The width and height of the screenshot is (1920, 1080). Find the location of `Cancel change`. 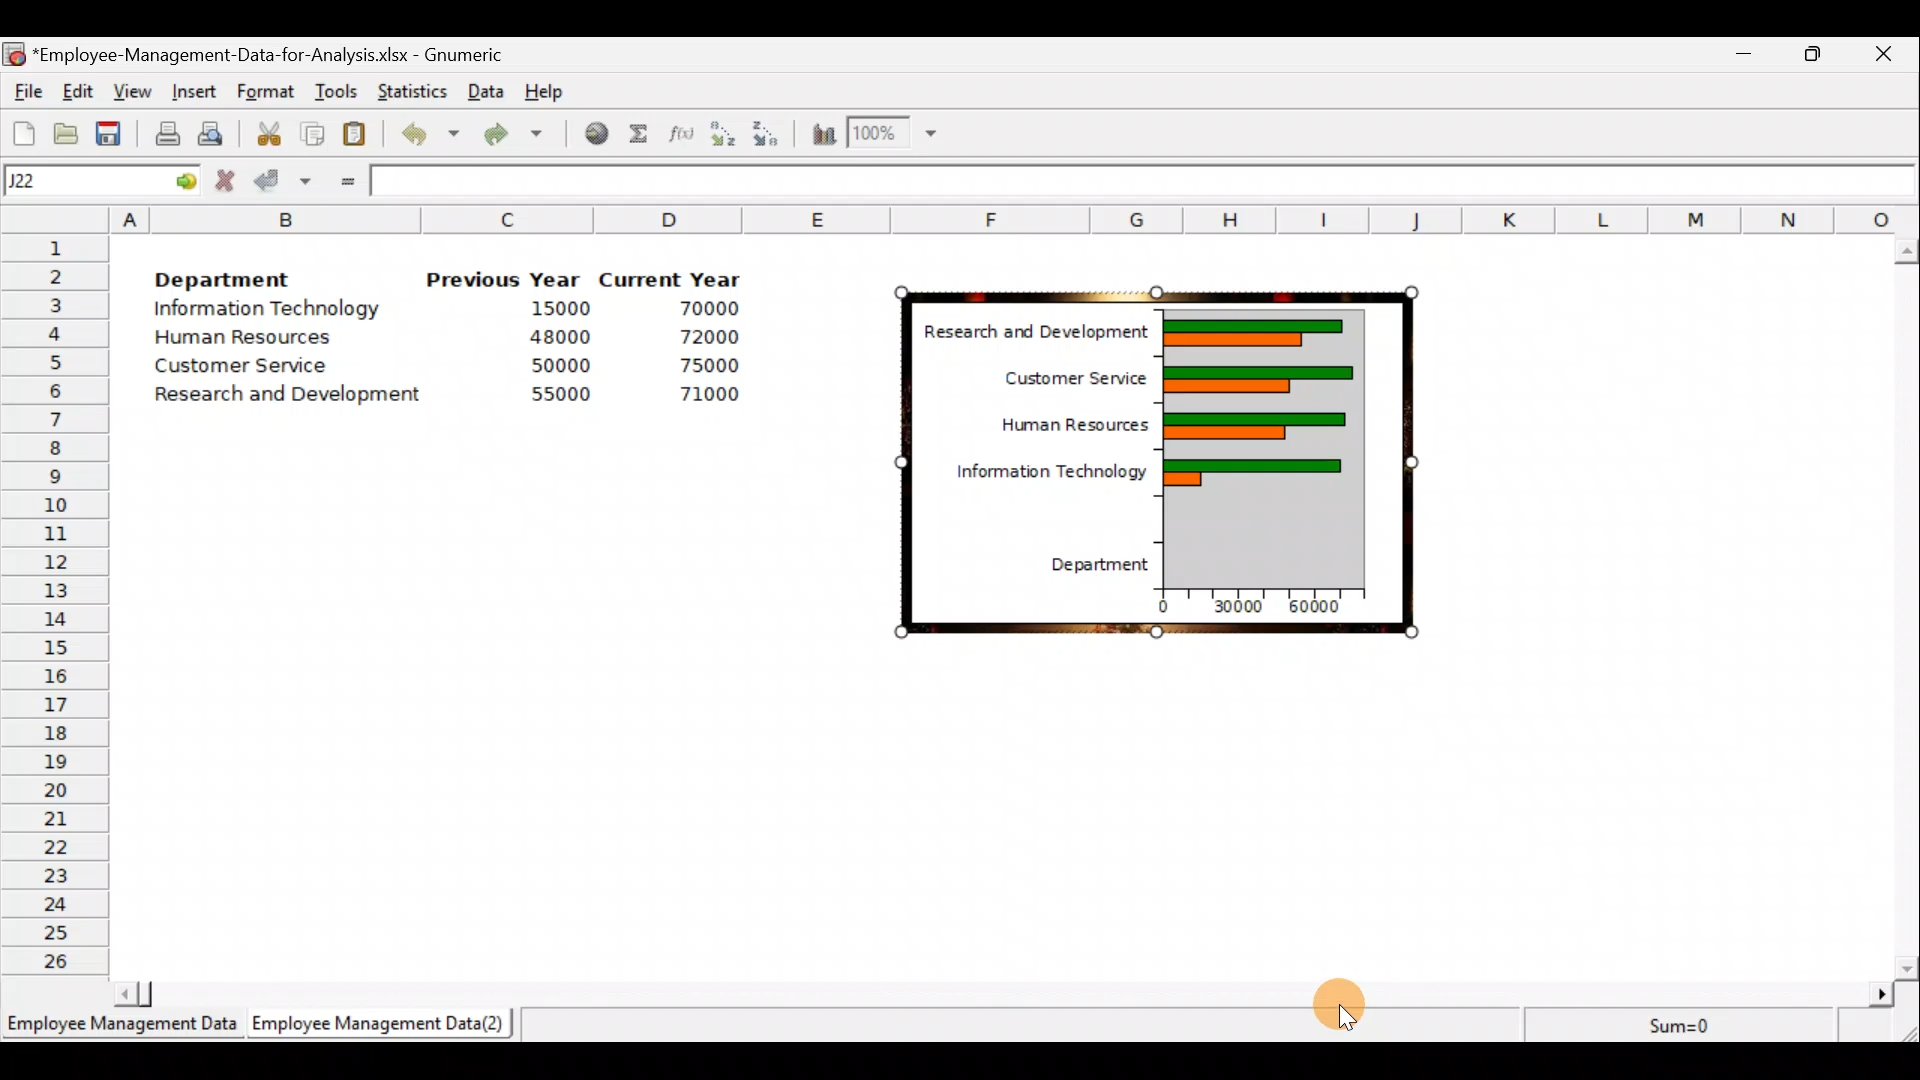

Cancel change is located at coordinates (227, 181).